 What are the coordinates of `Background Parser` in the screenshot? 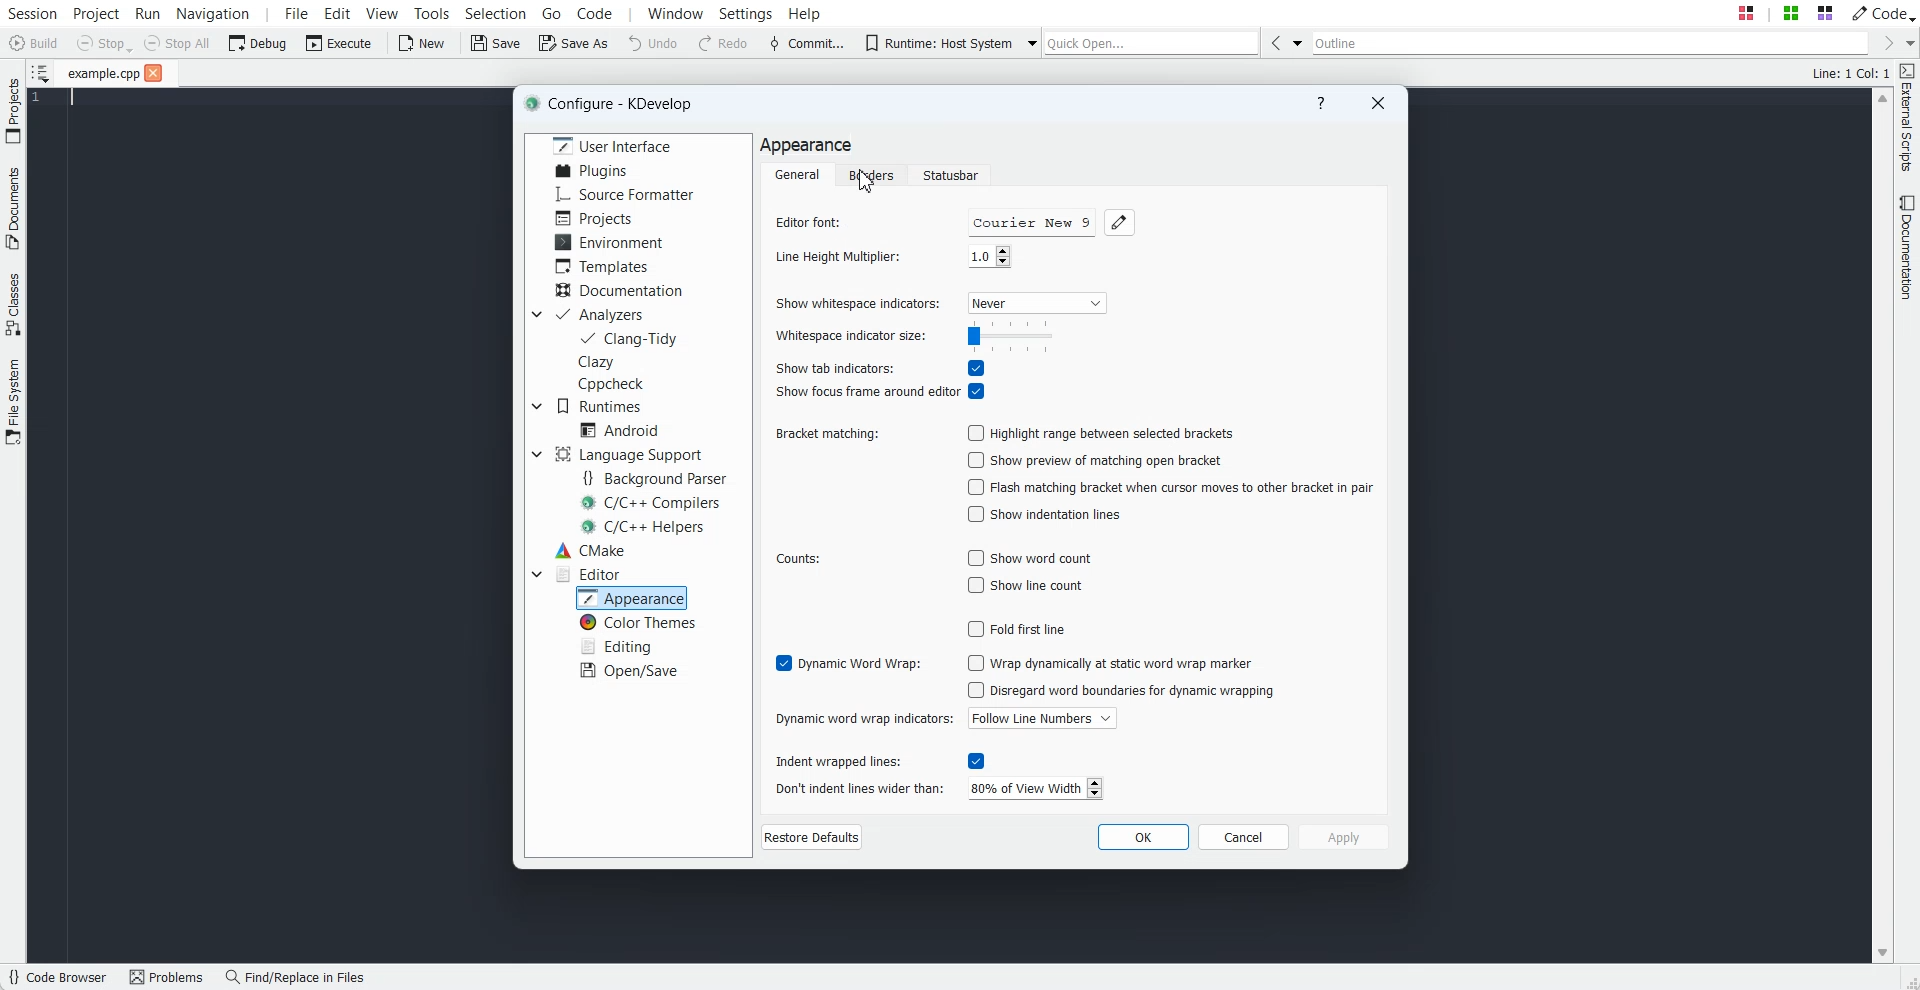 It's located at (657, 477).